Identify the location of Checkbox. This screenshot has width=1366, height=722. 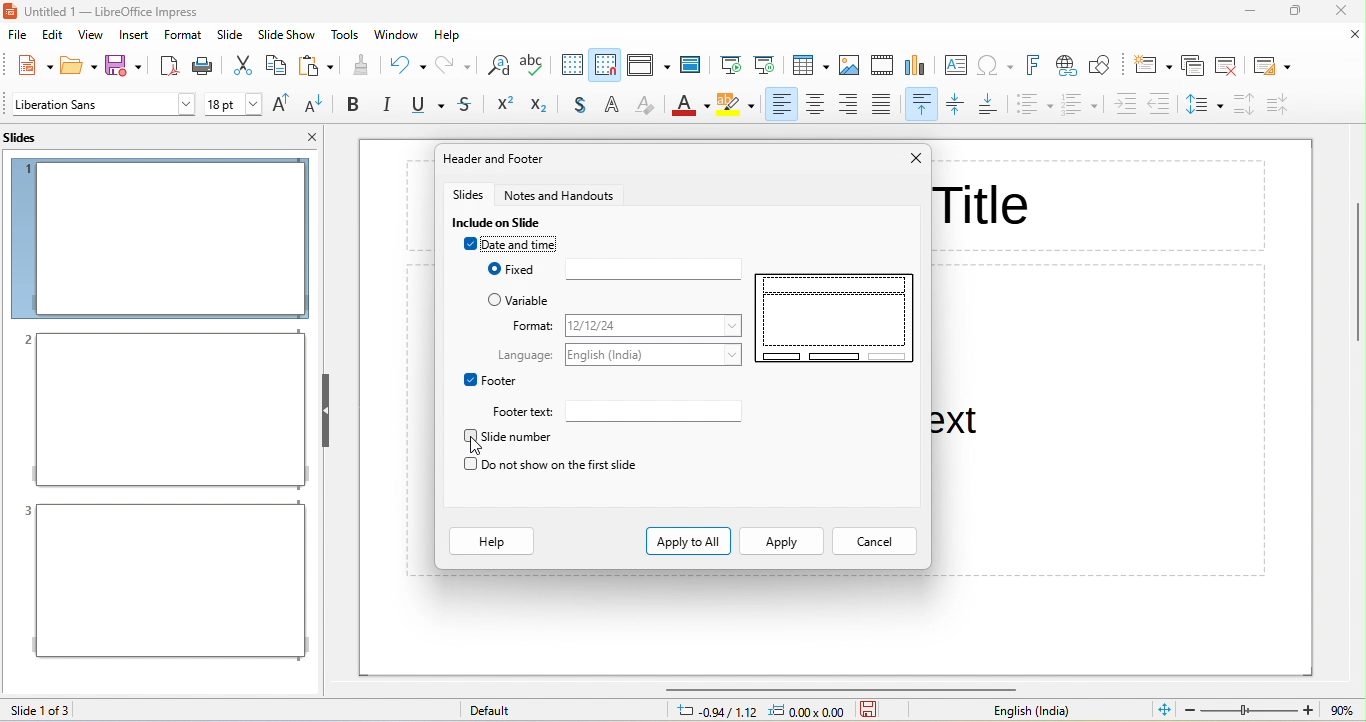
(469, 436).